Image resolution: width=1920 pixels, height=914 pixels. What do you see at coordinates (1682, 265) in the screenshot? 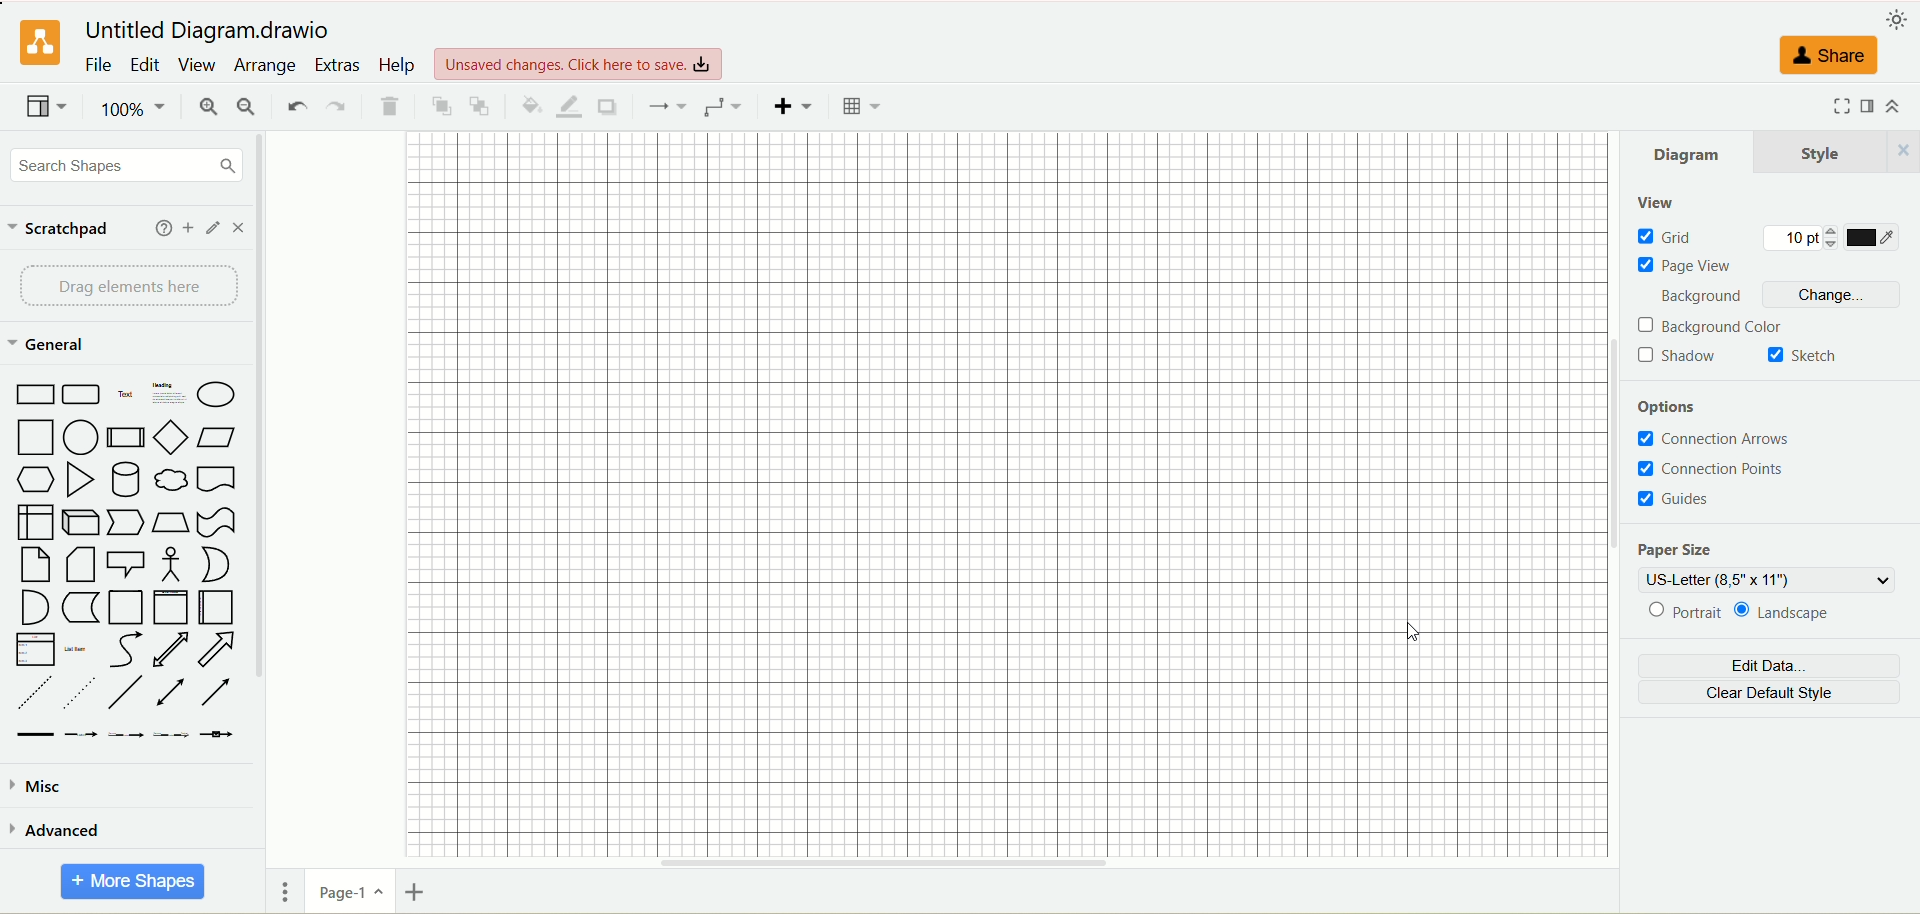
I see `page view` at bounding box center [1682, 265].